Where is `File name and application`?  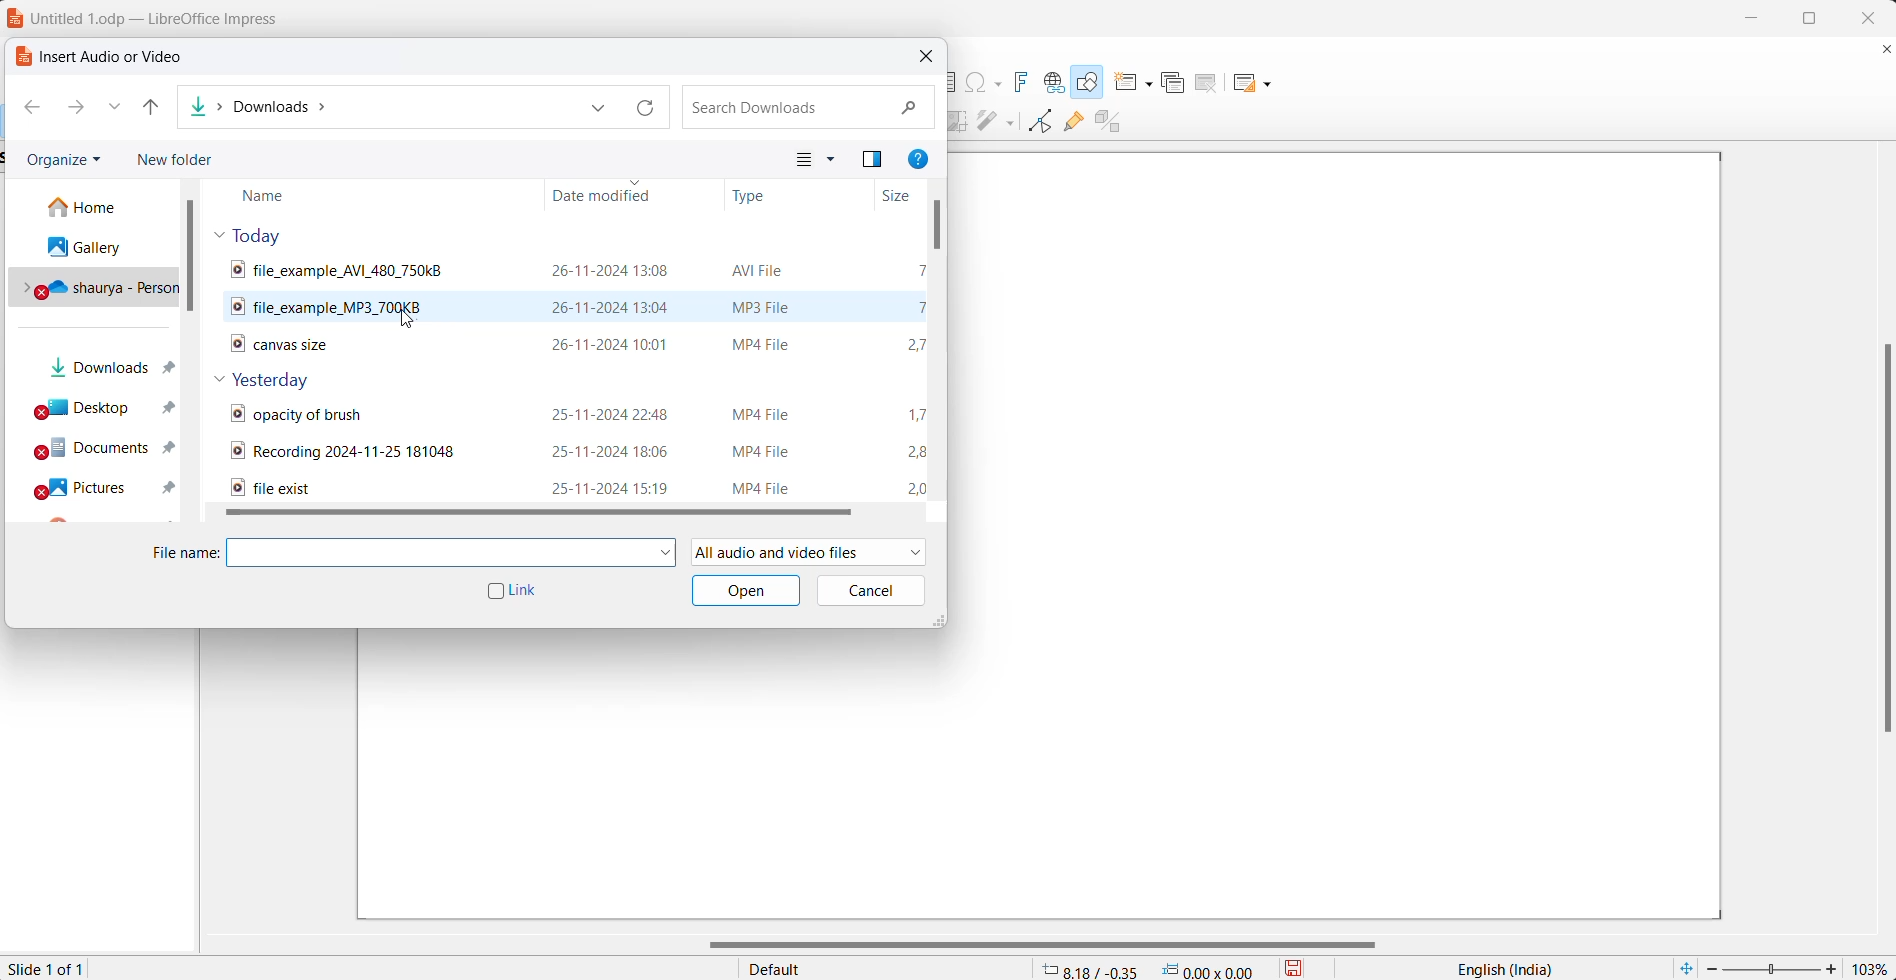
File name and application is located at coordinates (174, 16).